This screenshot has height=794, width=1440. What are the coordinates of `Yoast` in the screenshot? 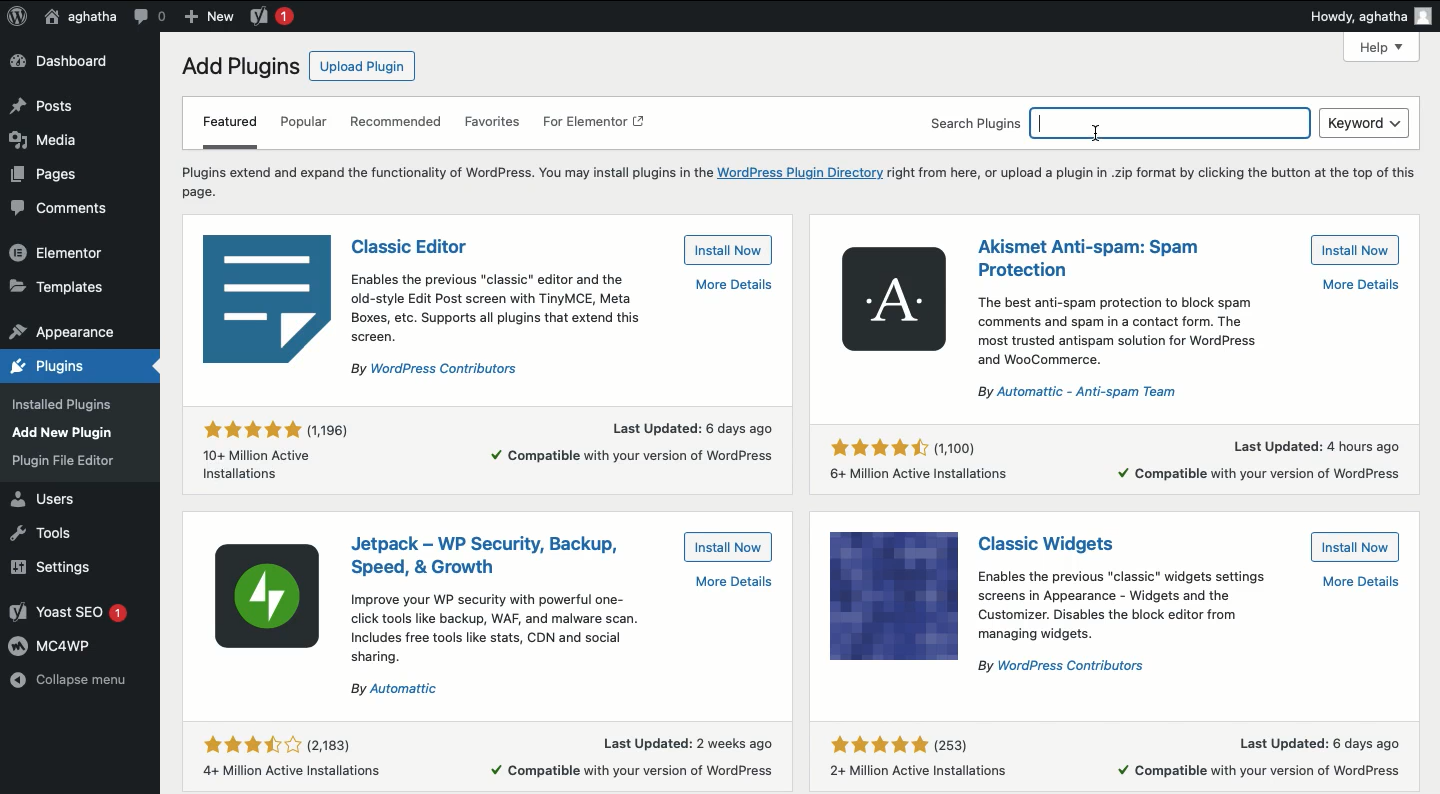 It's located at (273, 18).